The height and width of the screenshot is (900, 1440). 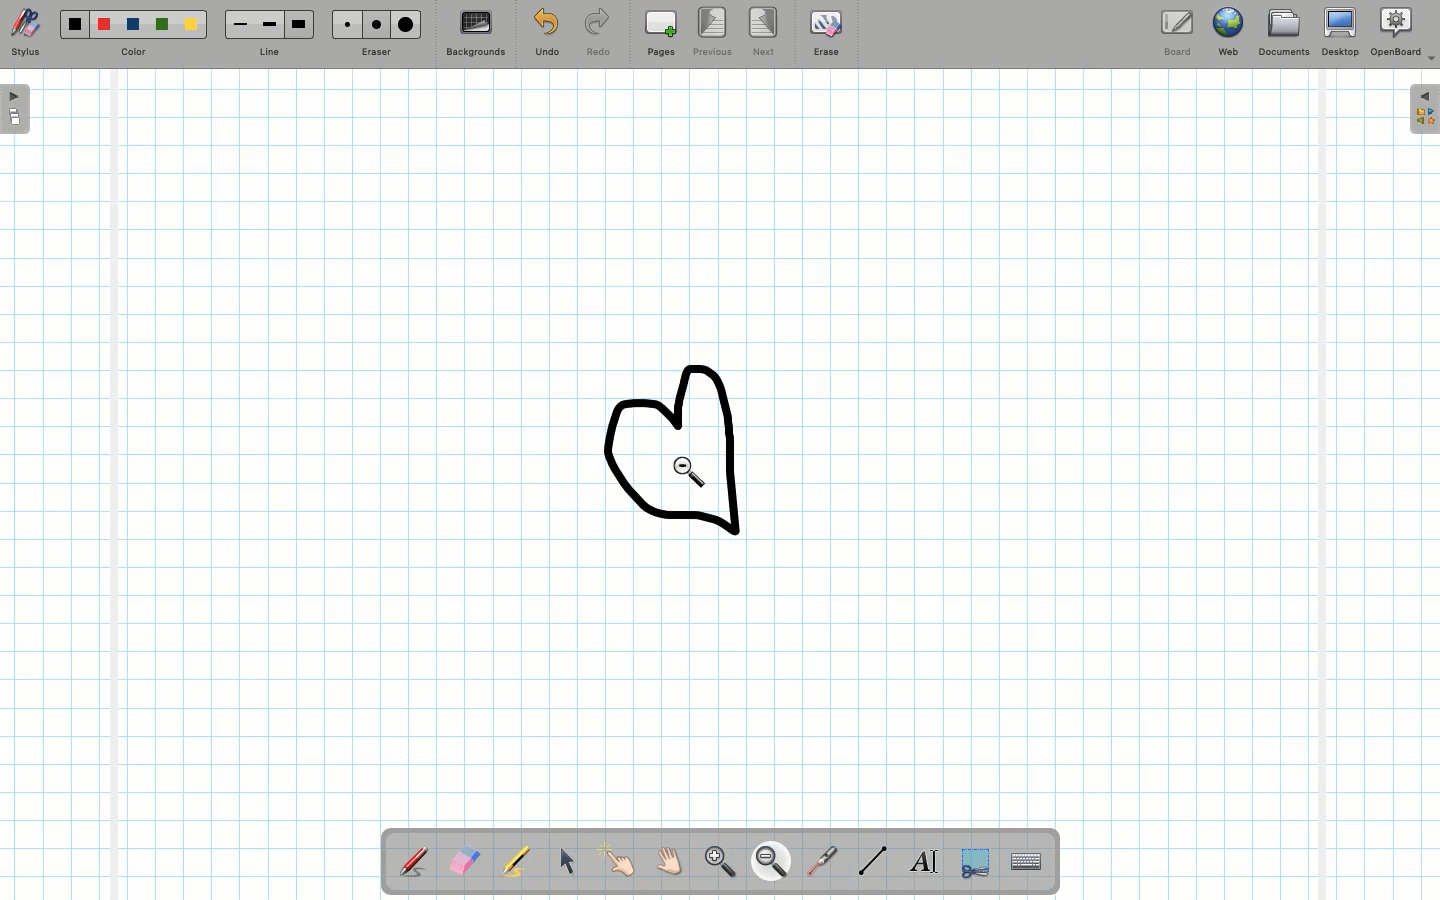 What do you see at coordinates (516, 863) in the screenshot?
I see `Highlighter` at bounding box center [516, 863].